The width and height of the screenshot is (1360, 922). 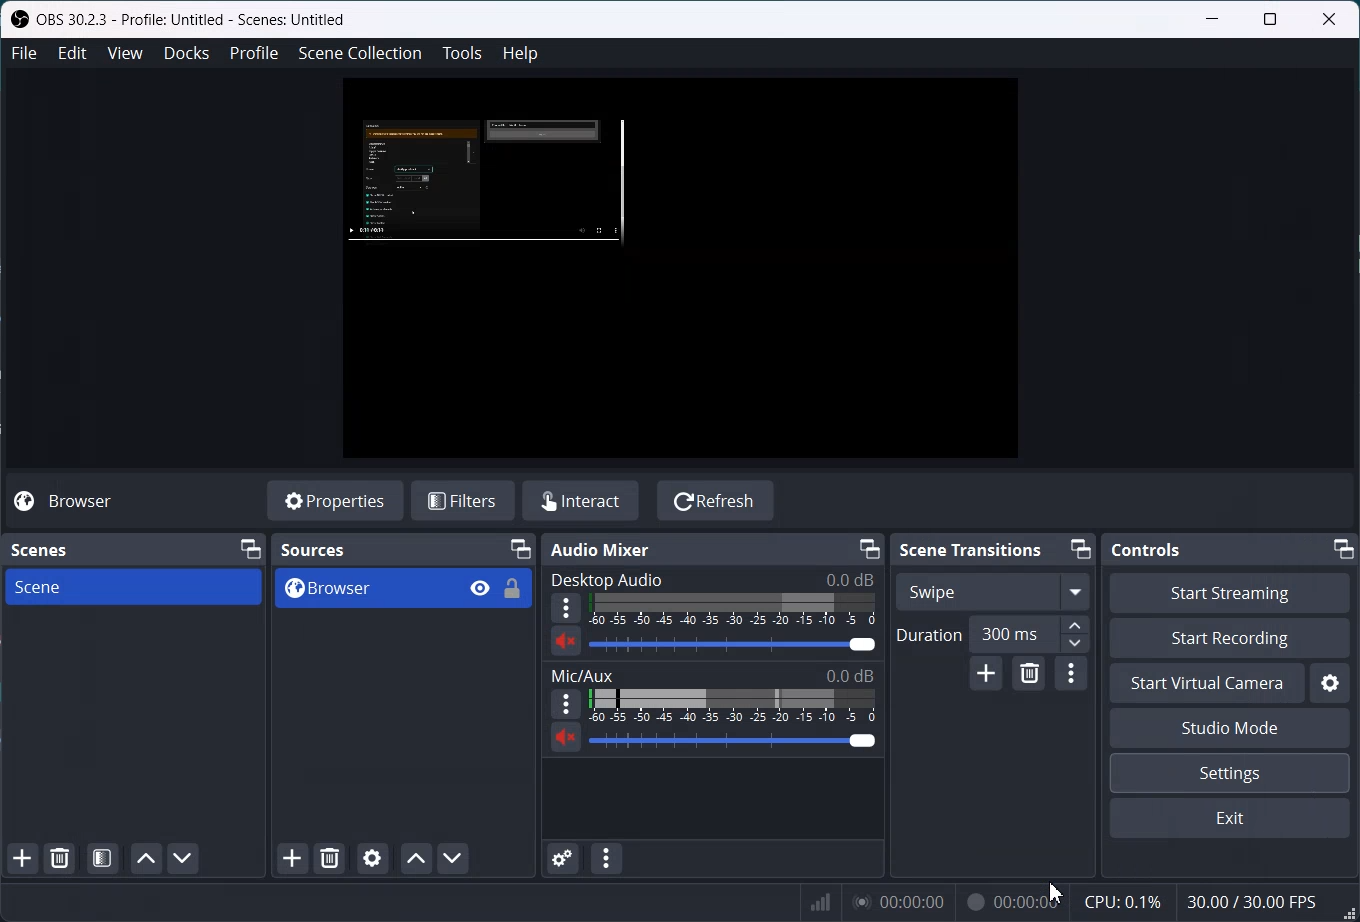 What do you see at coordinates (416, 858) in the screenshot?
I see `Move source up` at bounding box center [416, 858].